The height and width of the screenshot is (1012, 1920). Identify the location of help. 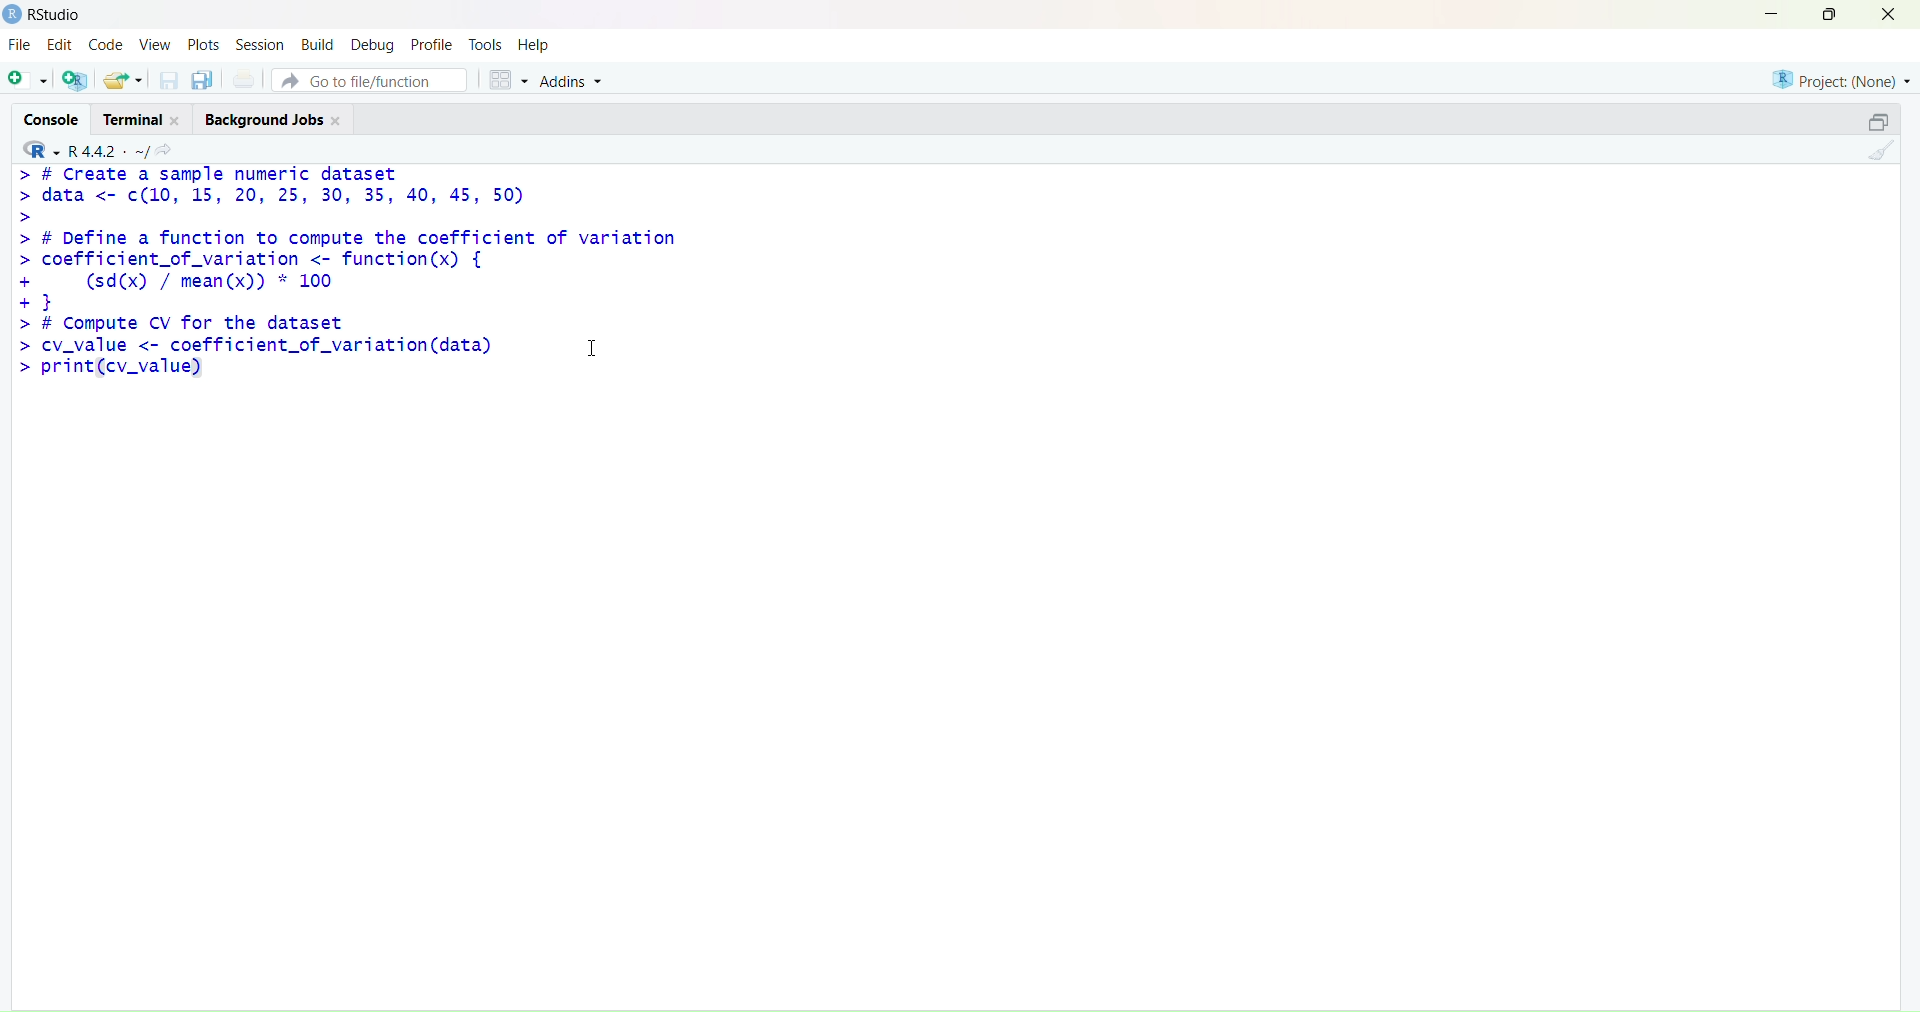
(534, 46).